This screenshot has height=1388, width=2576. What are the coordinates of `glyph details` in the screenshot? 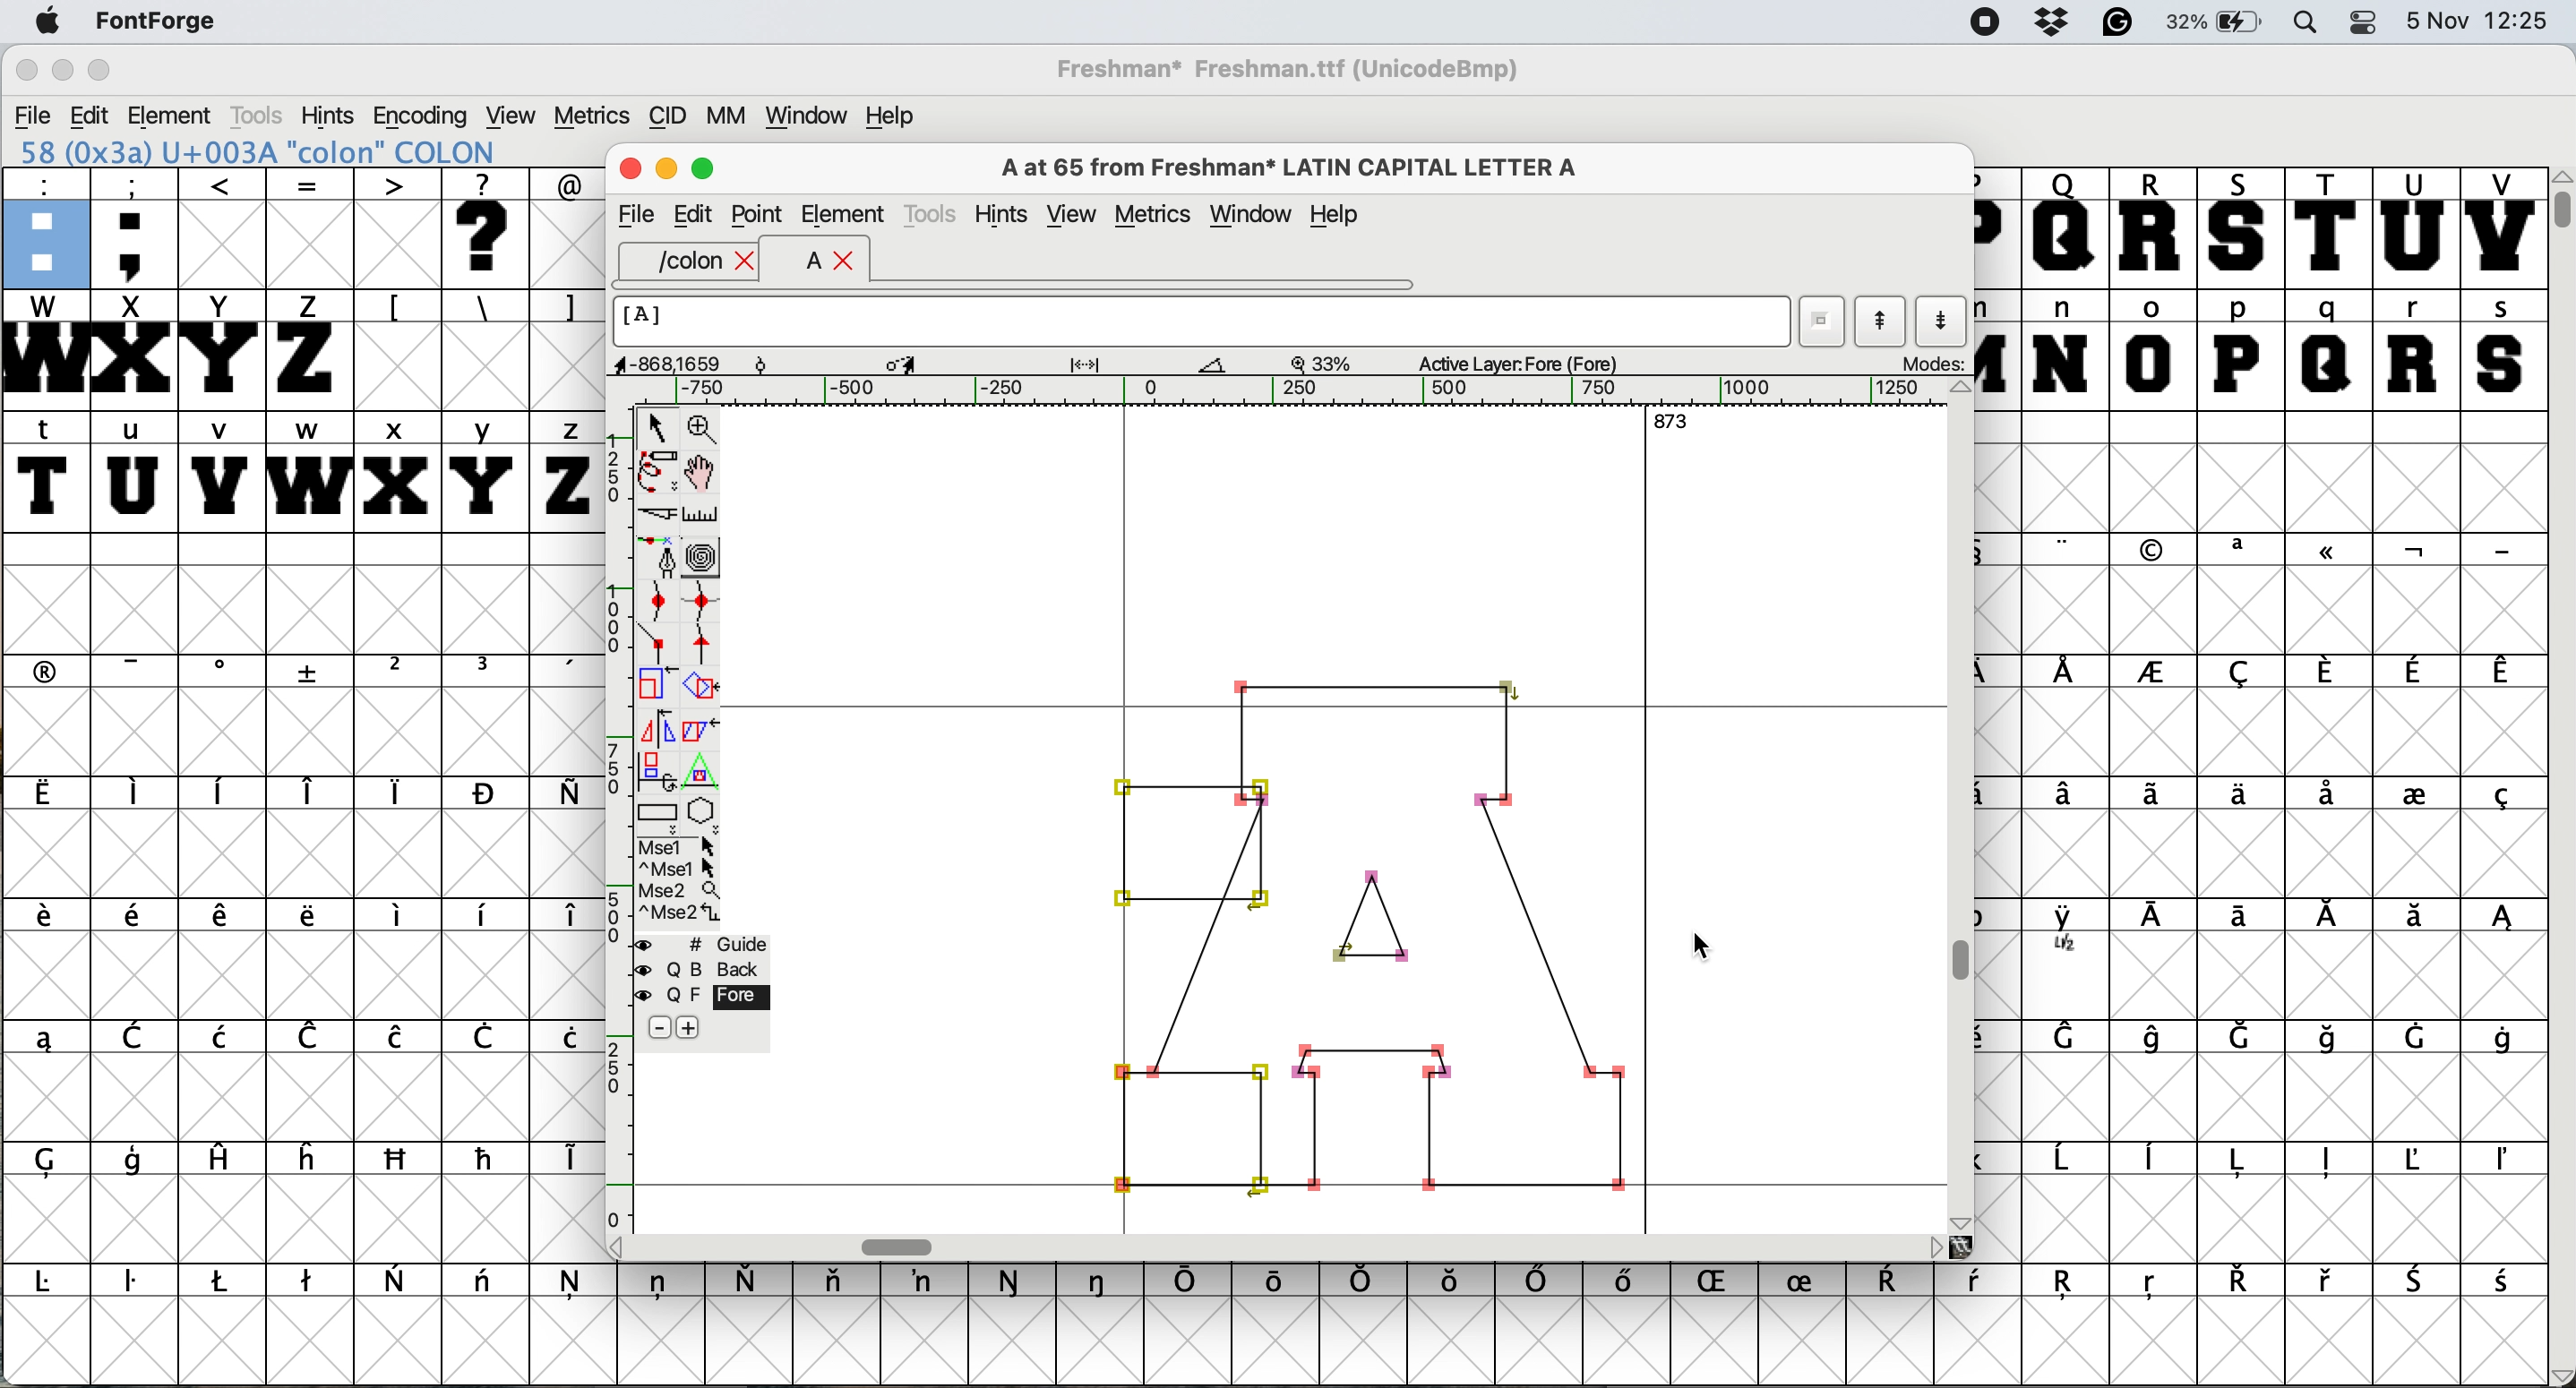 It's located at (1126, 365).